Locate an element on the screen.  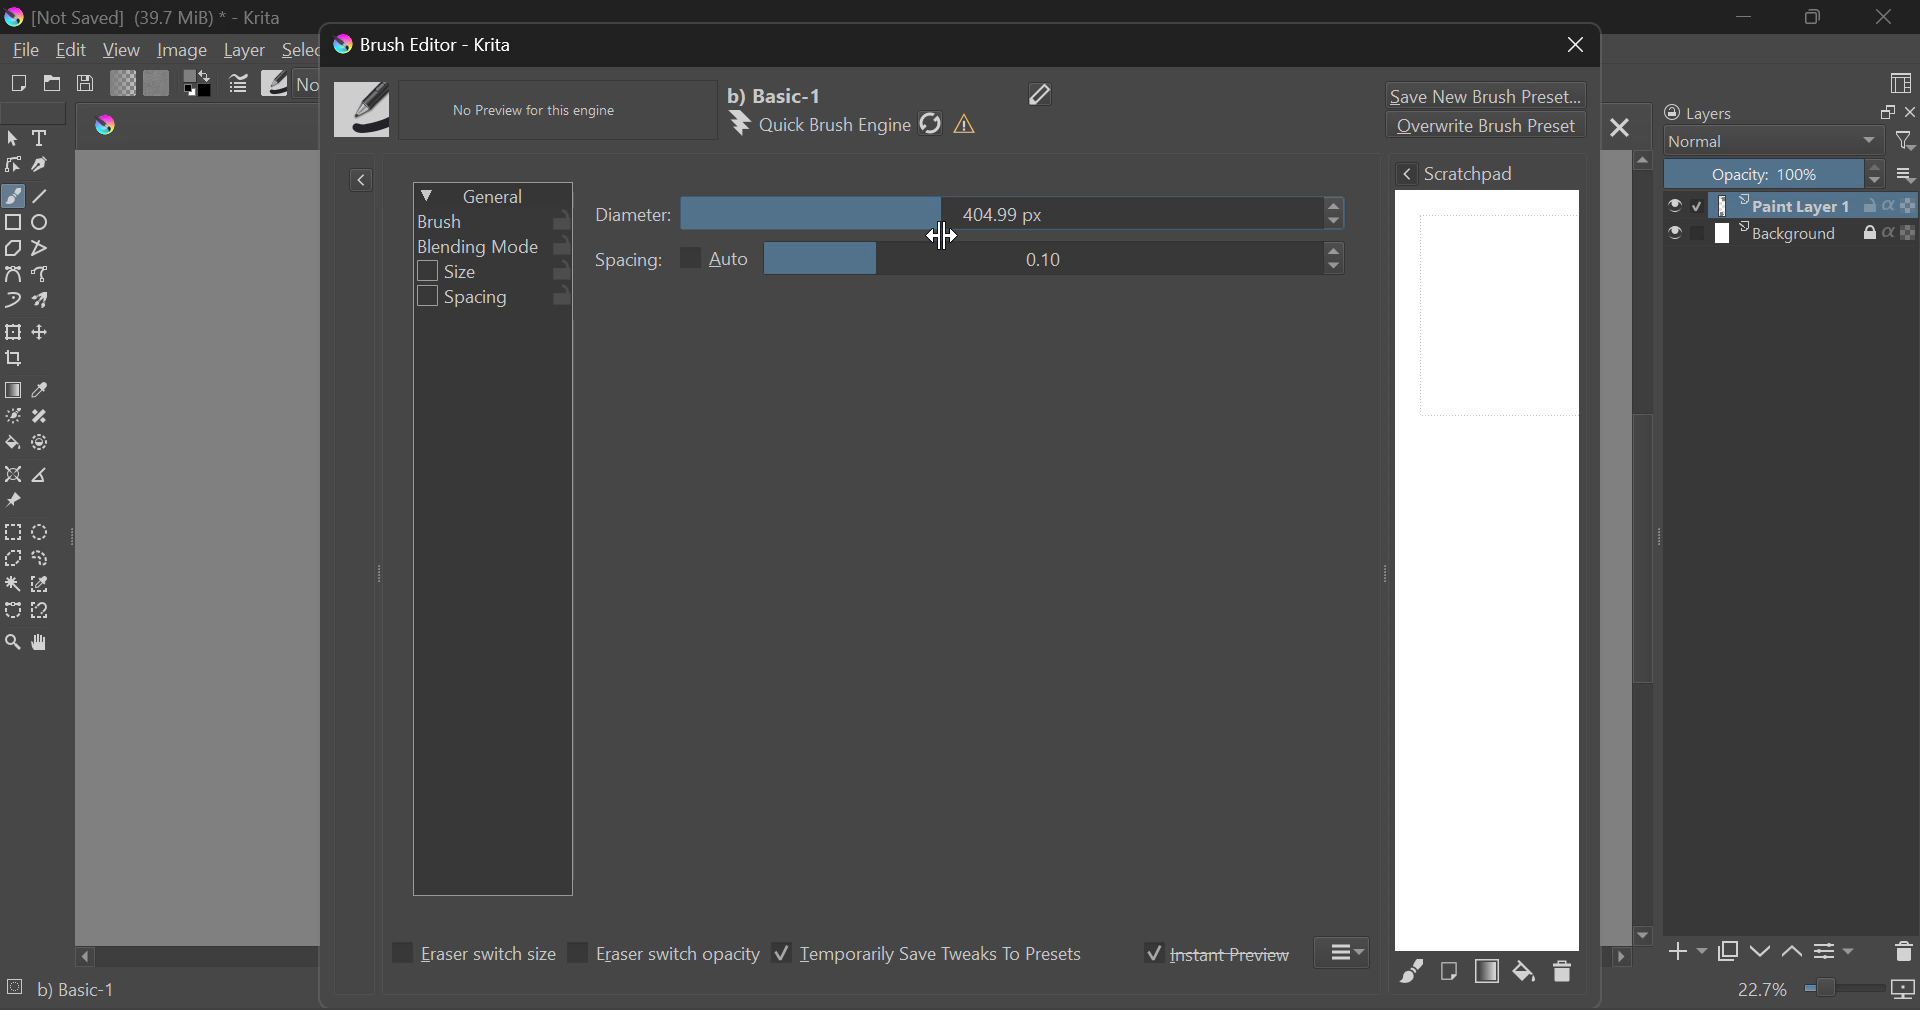
Zoom is located at coordinates (12, 641).